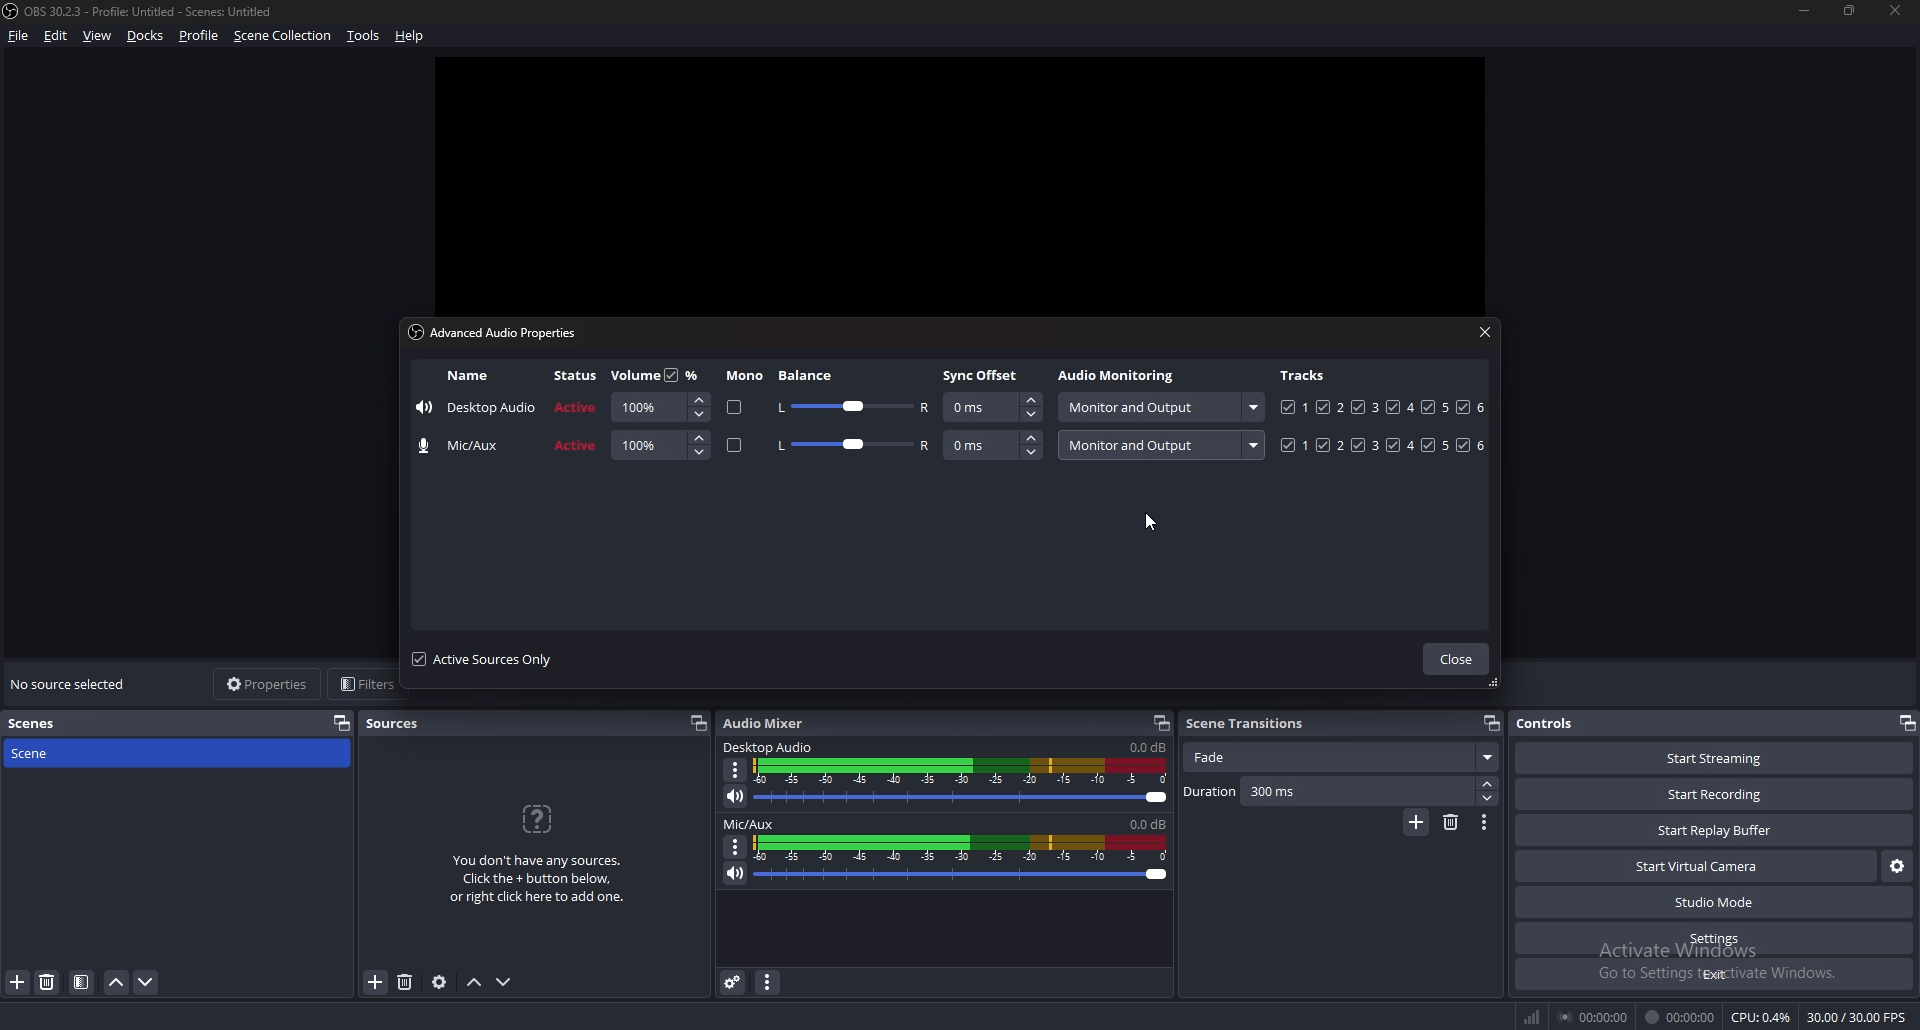 This screenshot has width=1920, height=1030. I want to click on popout, so click(1162, 723).